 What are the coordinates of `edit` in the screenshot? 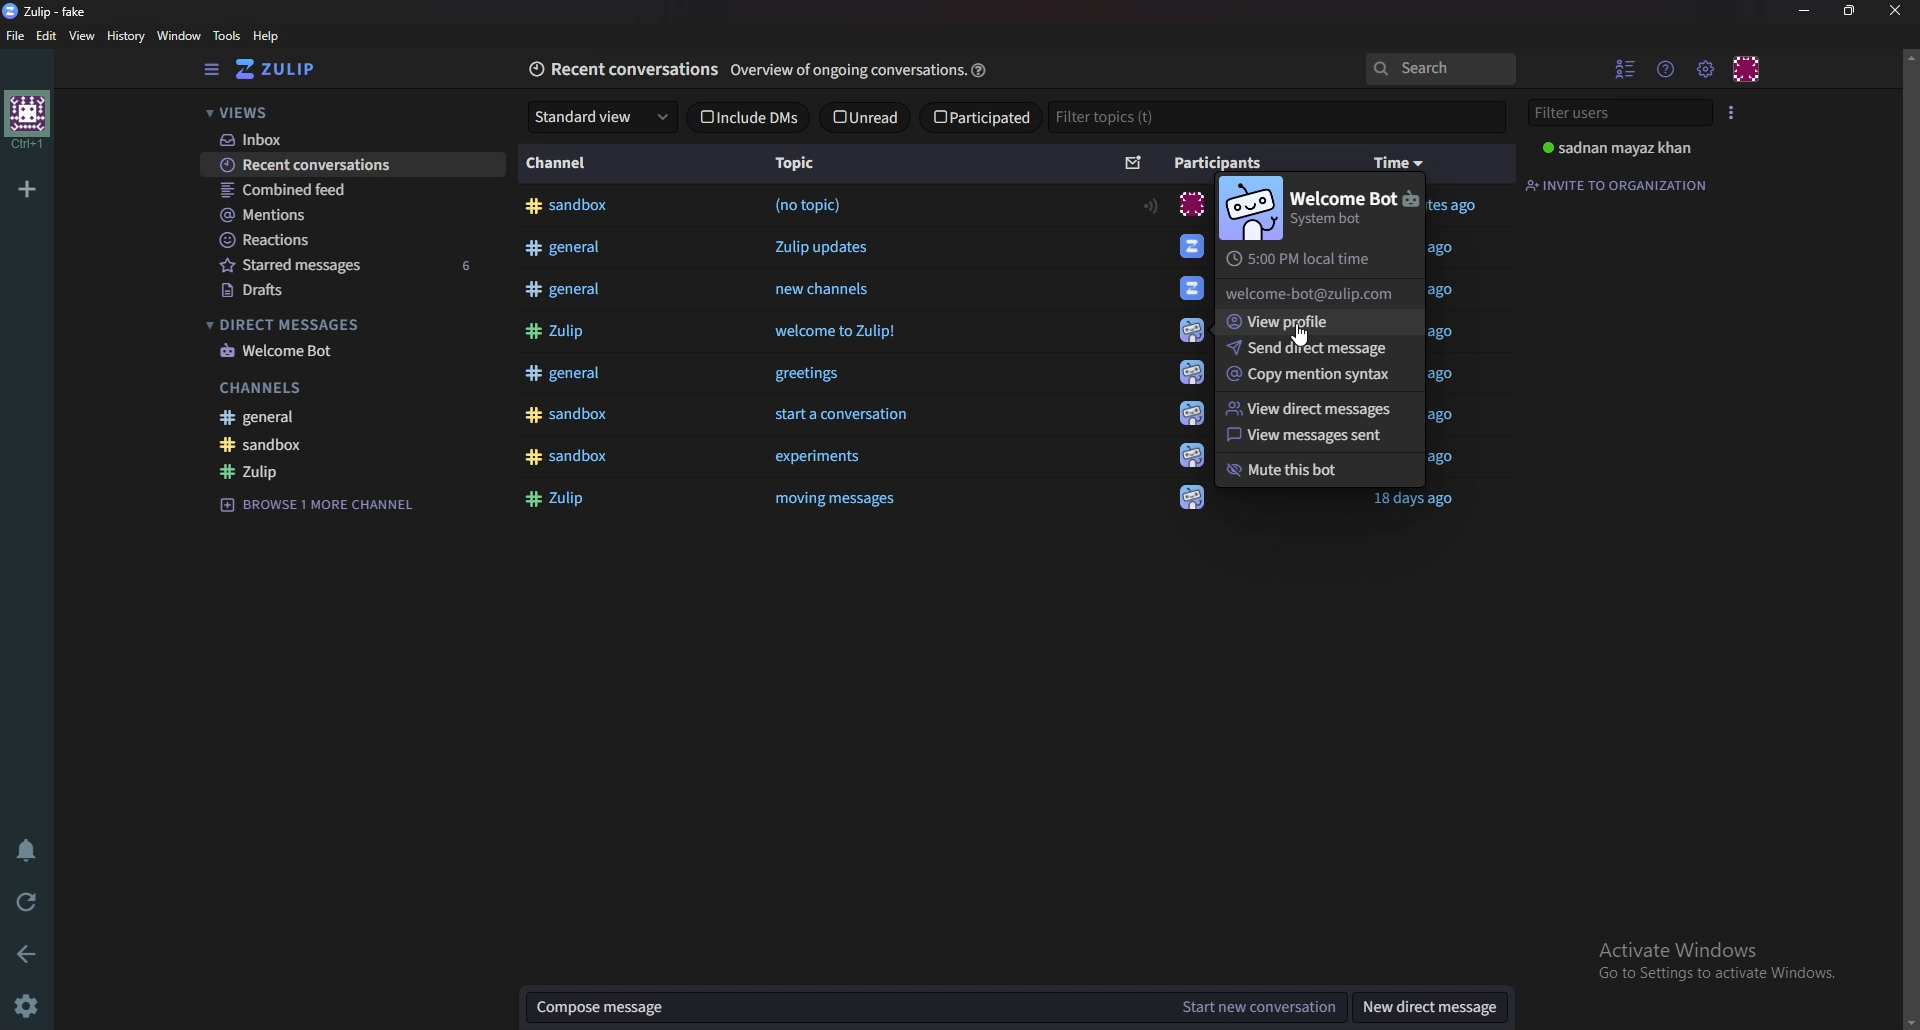 It's located at (46, 34).